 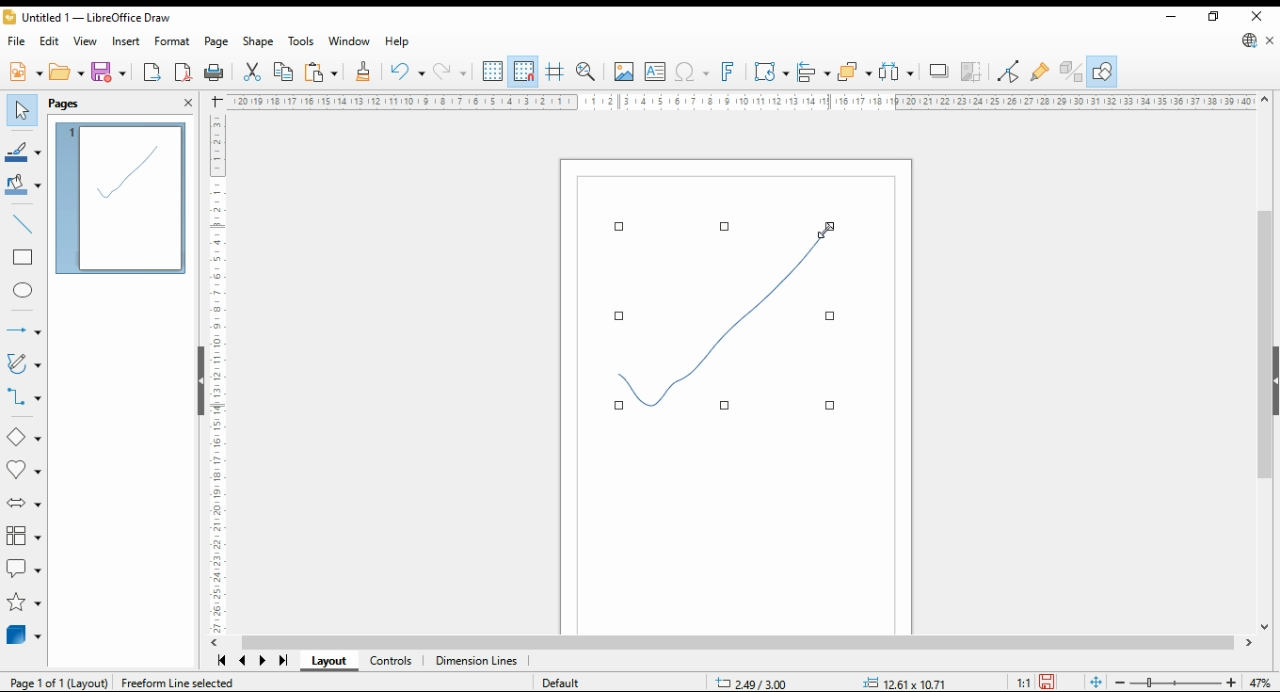 I want to click on minimize, so click(x=1170, y=14).